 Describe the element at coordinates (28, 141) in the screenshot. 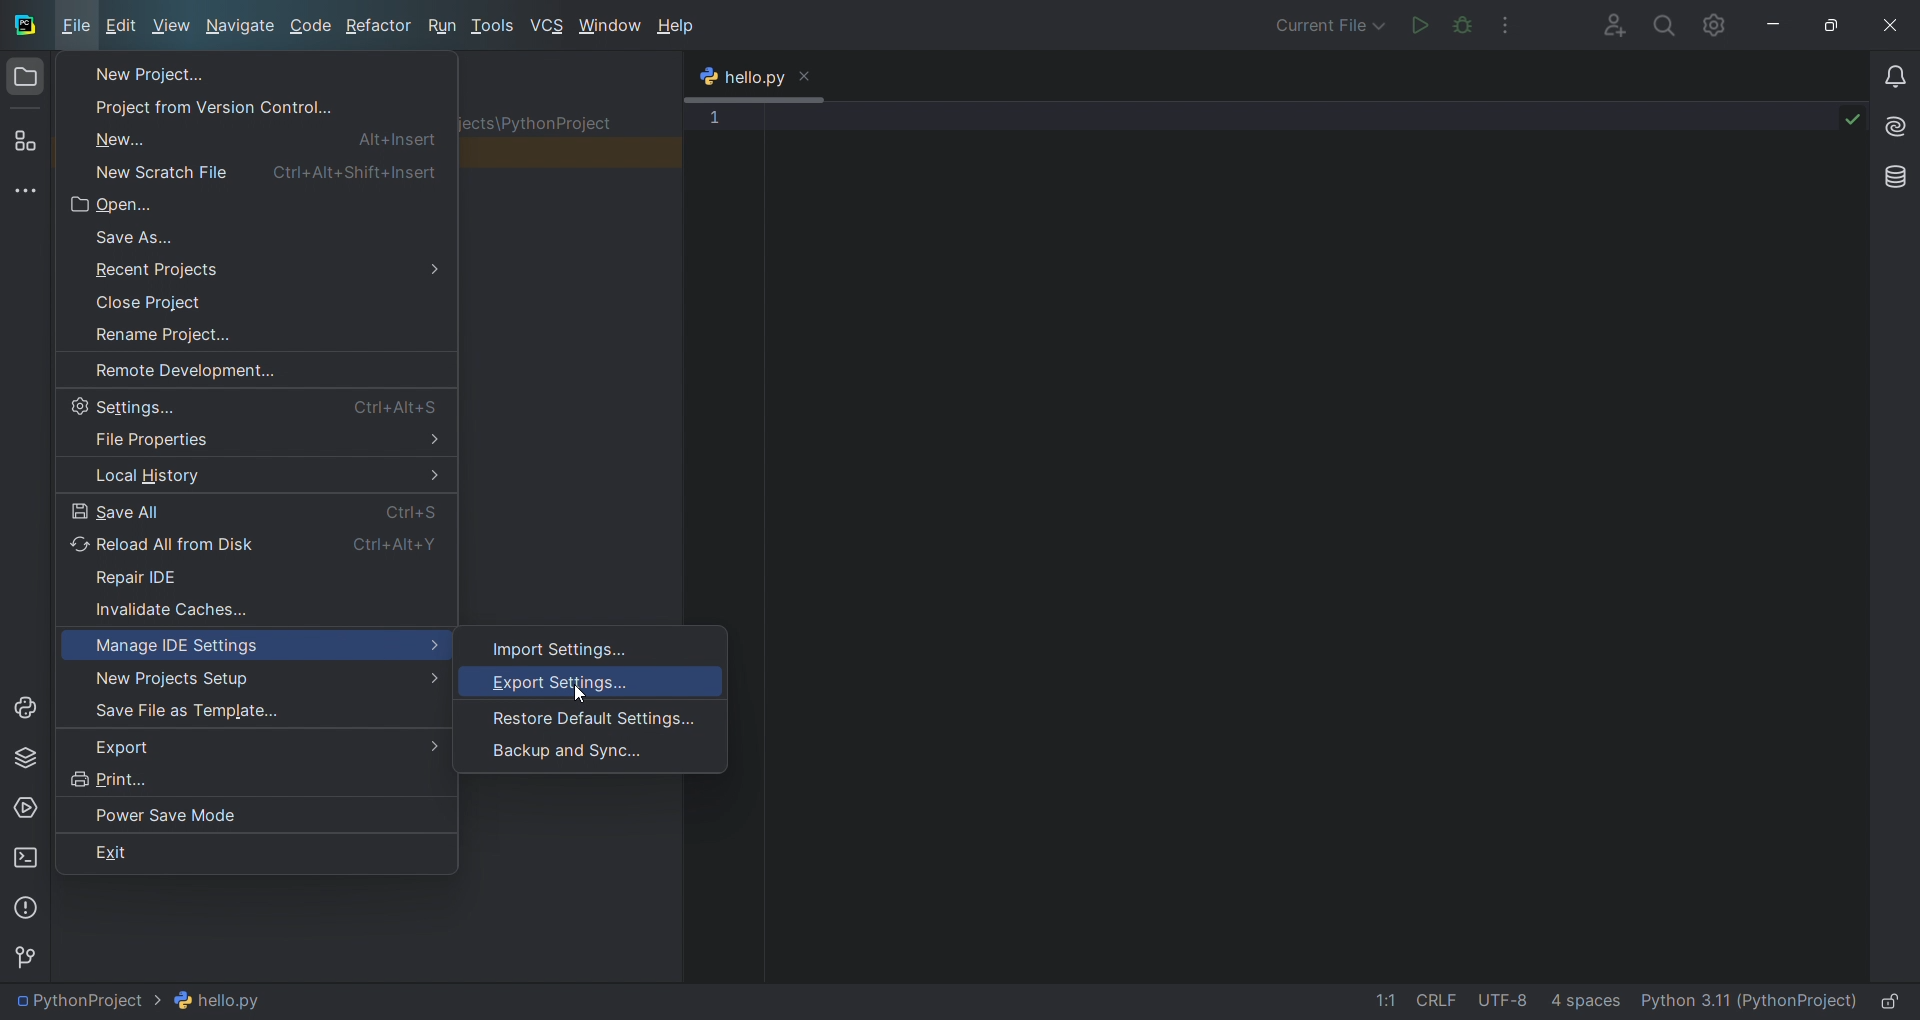

I see `structure` at that location.